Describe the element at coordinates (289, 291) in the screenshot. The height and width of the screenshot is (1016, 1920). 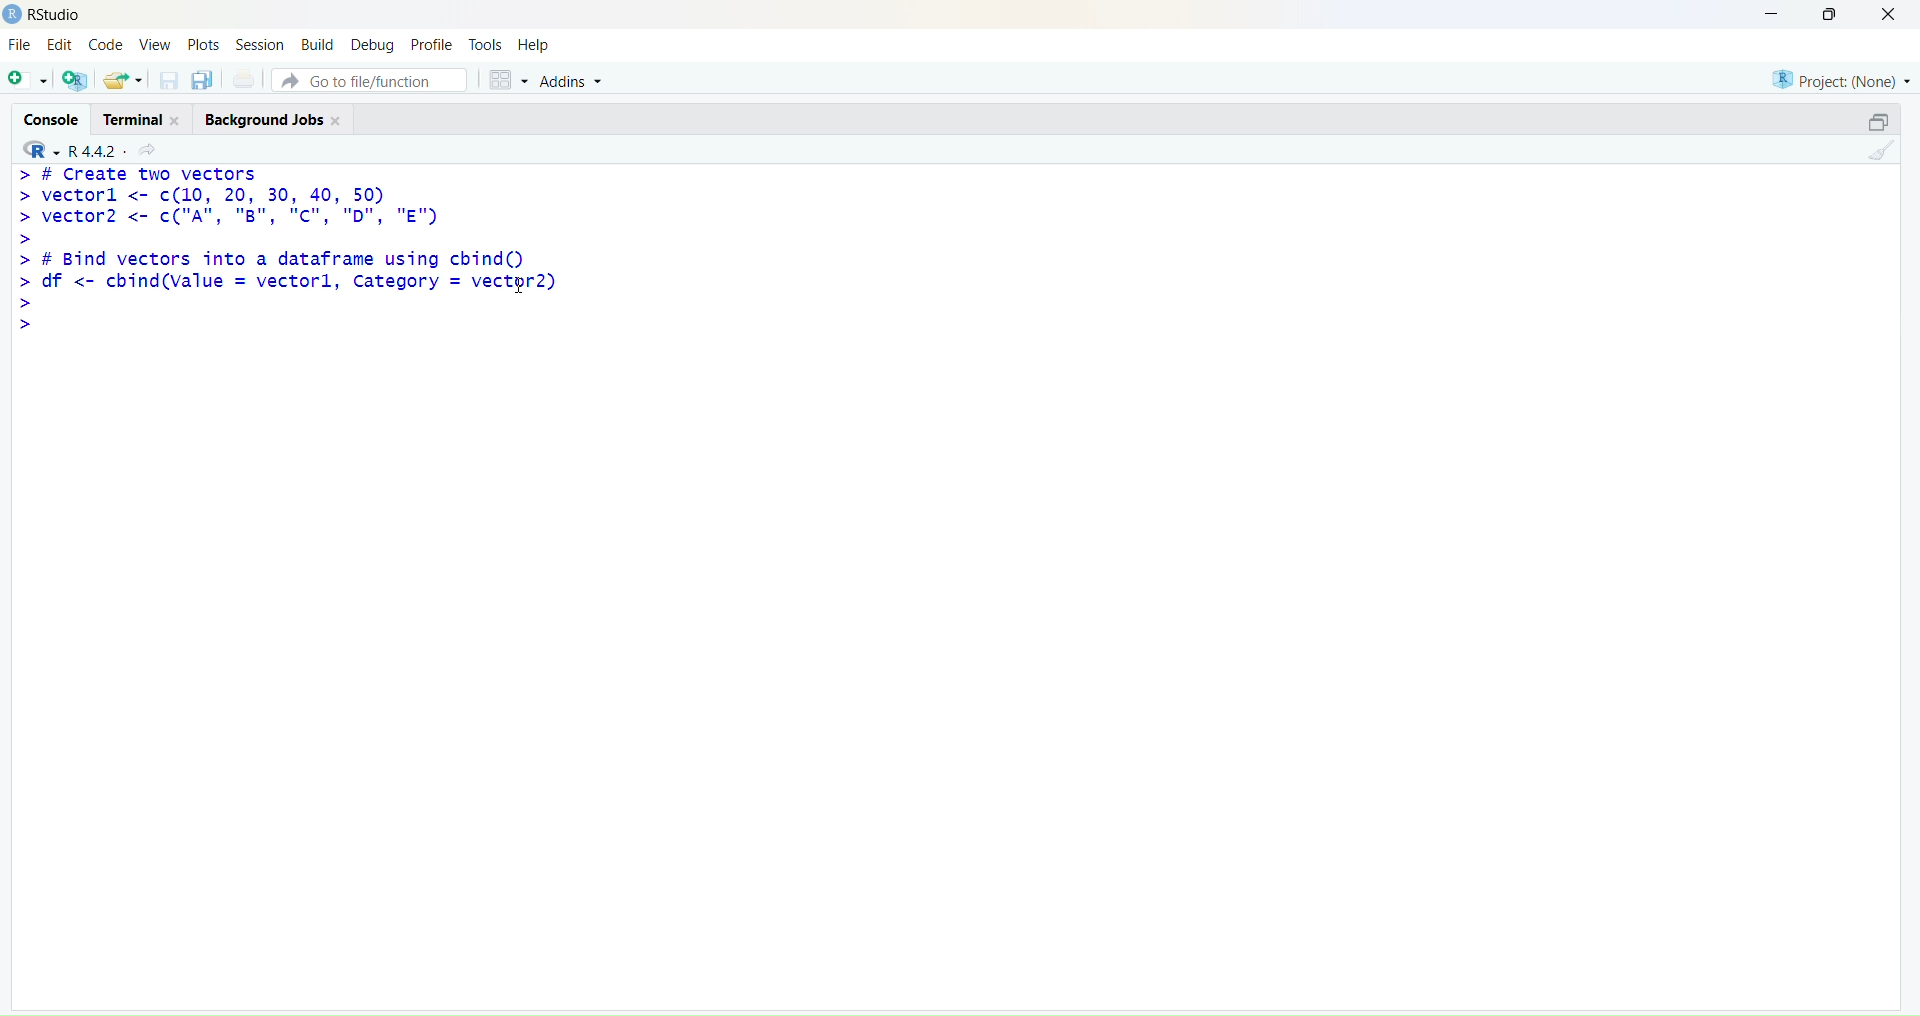
I see `# Bind vectors into a dataframe using cbind()df <- cbind(value = vectorl, Category = vector2)` at that location.